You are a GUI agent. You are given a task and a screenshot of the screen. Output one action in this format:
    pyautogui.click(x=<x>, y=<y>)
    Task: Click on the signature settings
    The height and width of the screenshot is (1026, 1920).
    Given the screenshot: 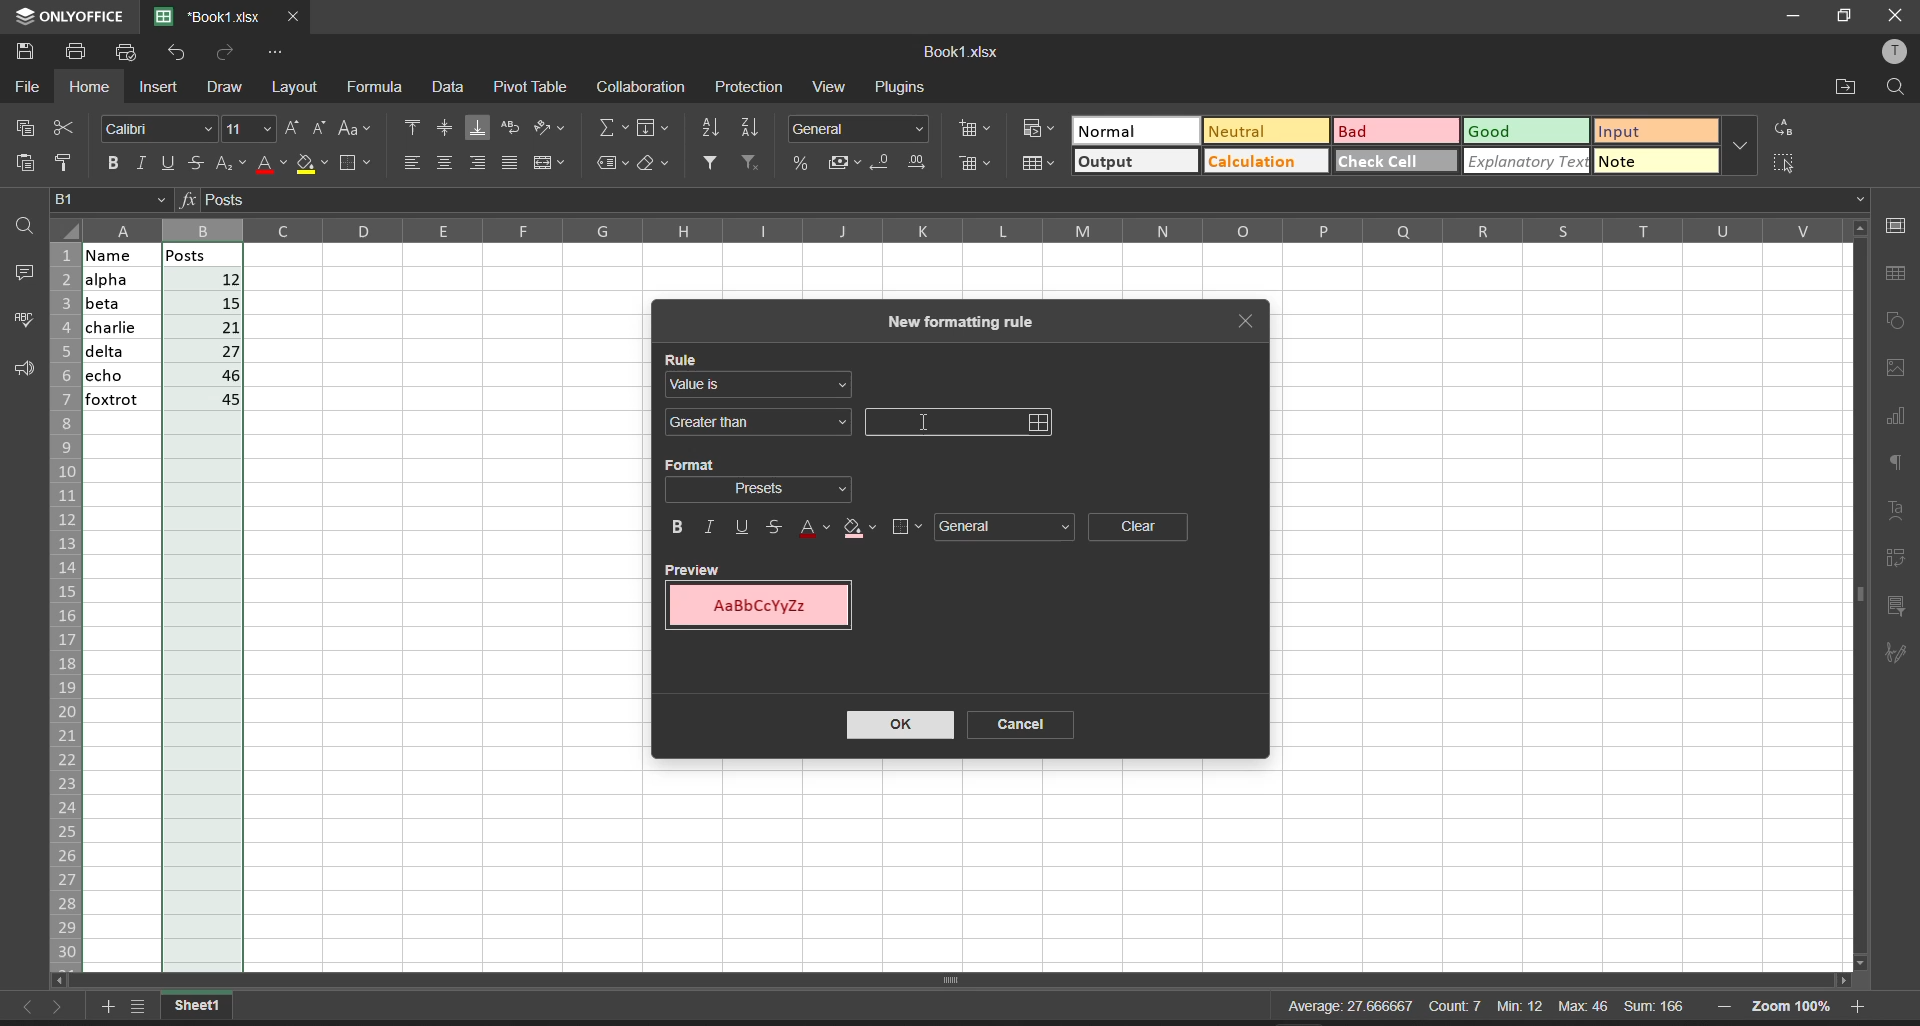 What is the action you would take?
    pyautogui.click(x=1902, y=652)
    